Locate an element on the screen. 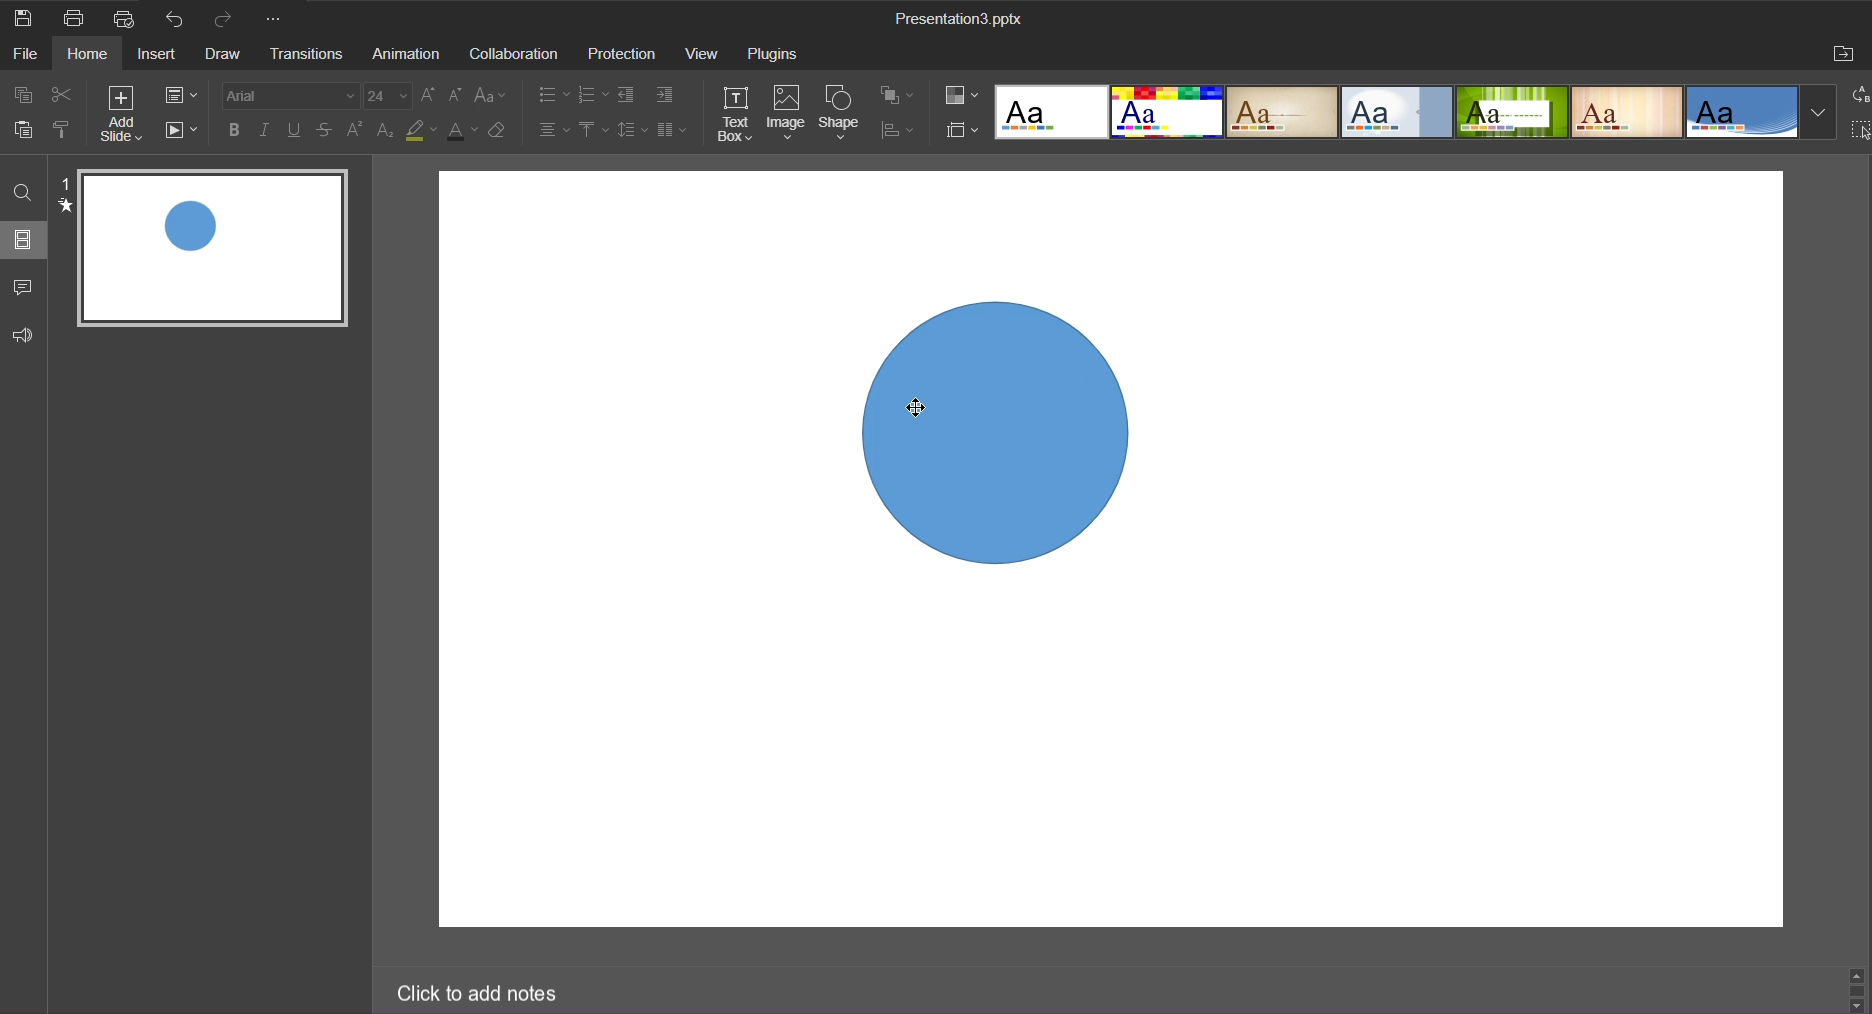 The width and height of the screenshot is (1872, 1014). Lists is located at coordinates (548, 93).